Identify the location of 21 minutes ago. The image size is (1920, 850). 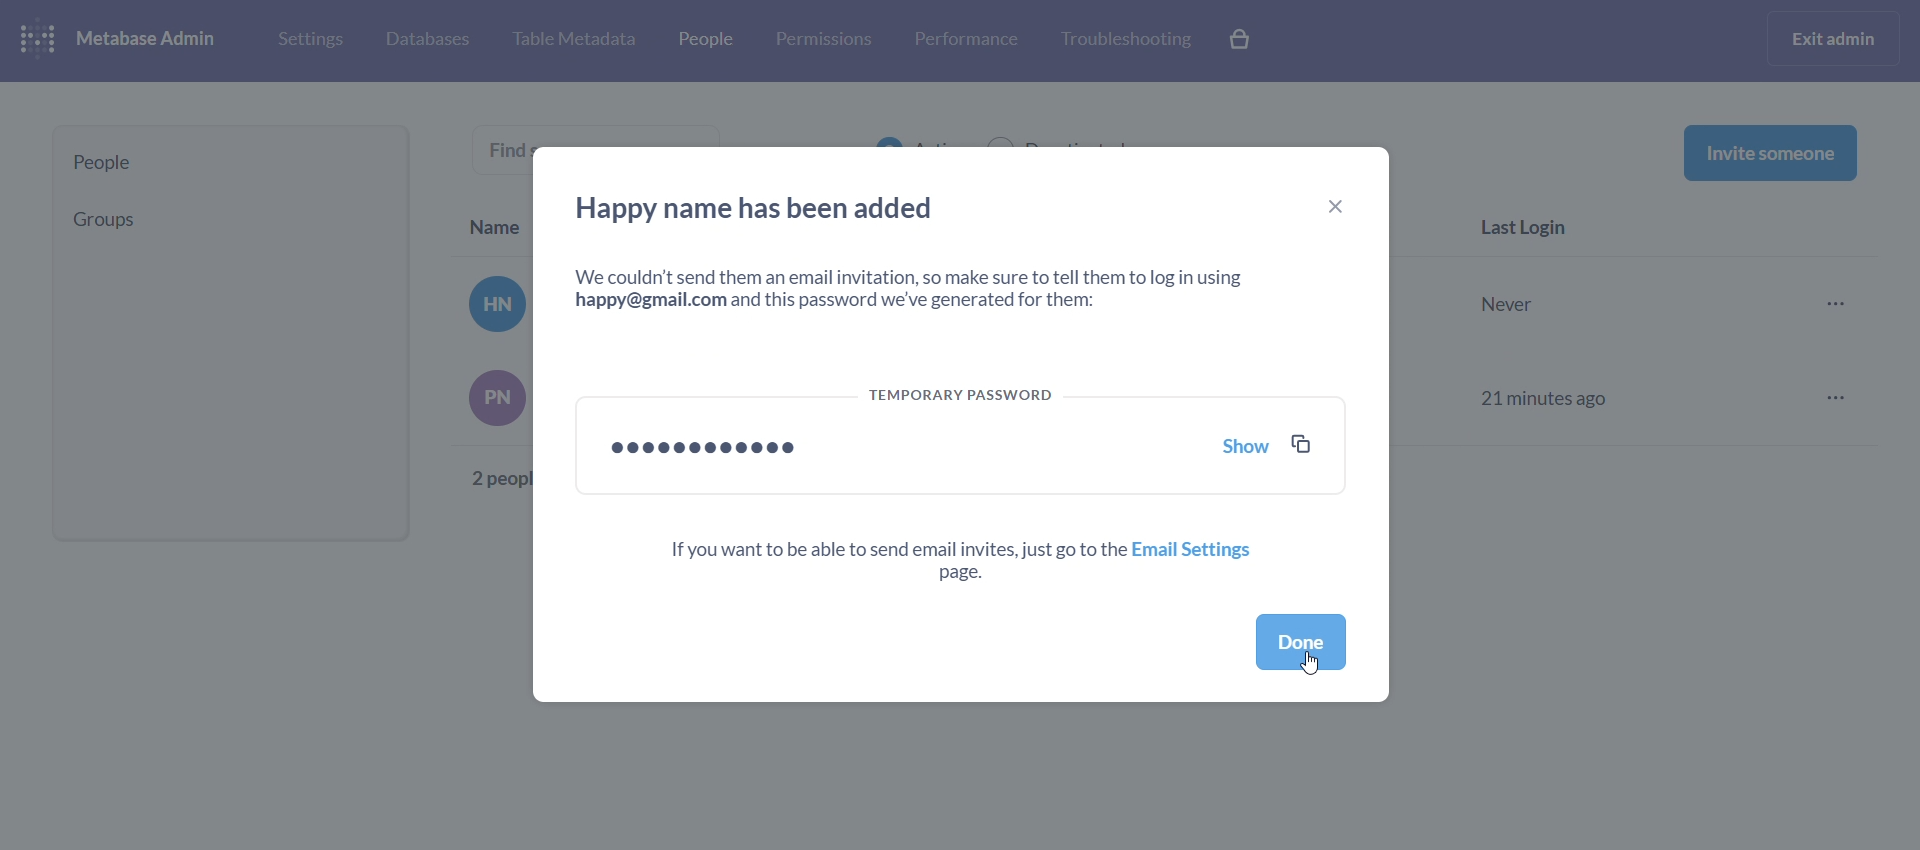
(1542, 397).